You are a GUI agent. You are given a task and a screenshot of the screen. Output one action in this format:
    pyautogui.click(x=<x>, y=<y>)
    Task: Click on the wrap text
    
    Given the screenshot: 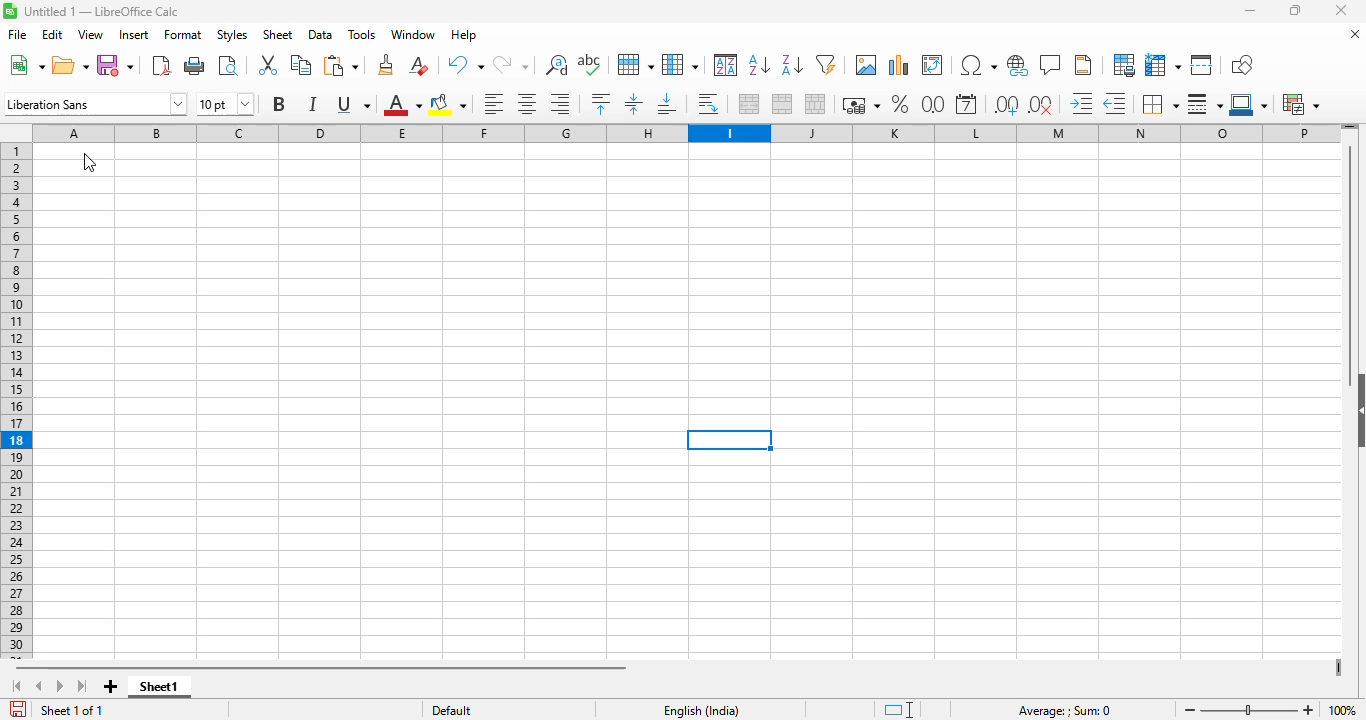 What is the action you would take?
    pyautogui.click(x=708, y=104)
    